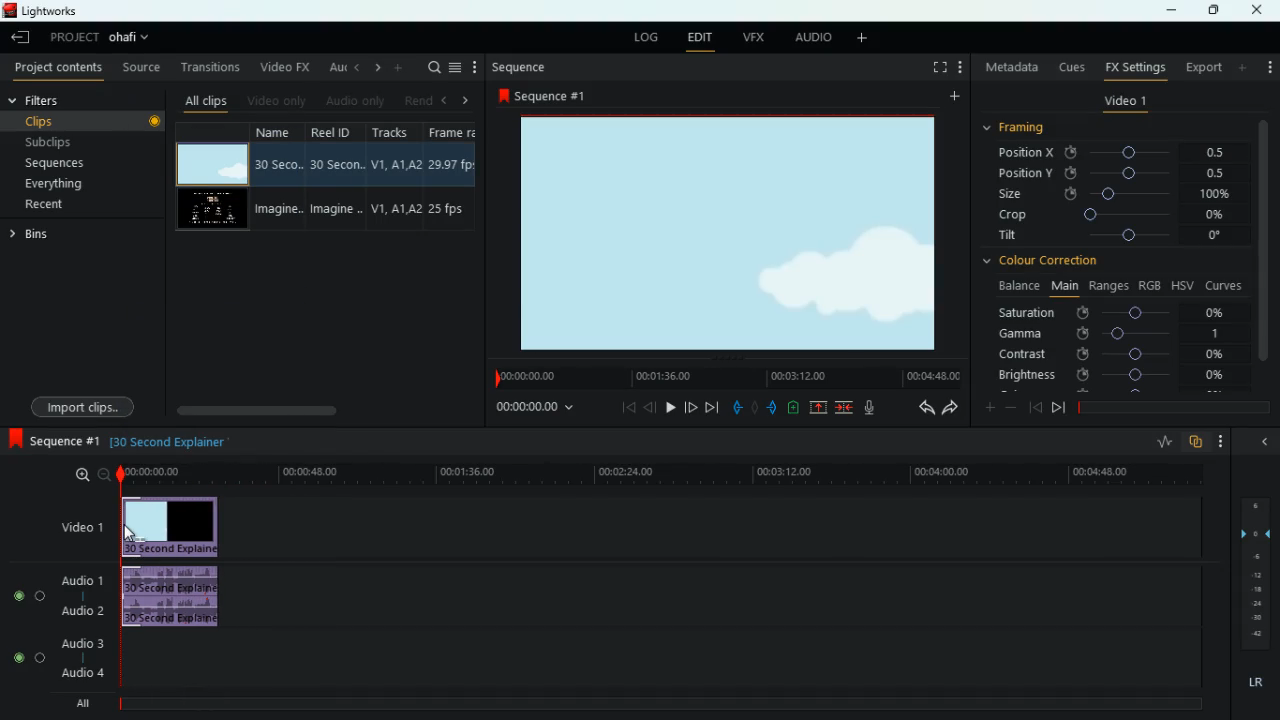 The image size is (1280, 720). Describe the element at coordinates (863, 39) in the screenshot. I see `add` at that location.